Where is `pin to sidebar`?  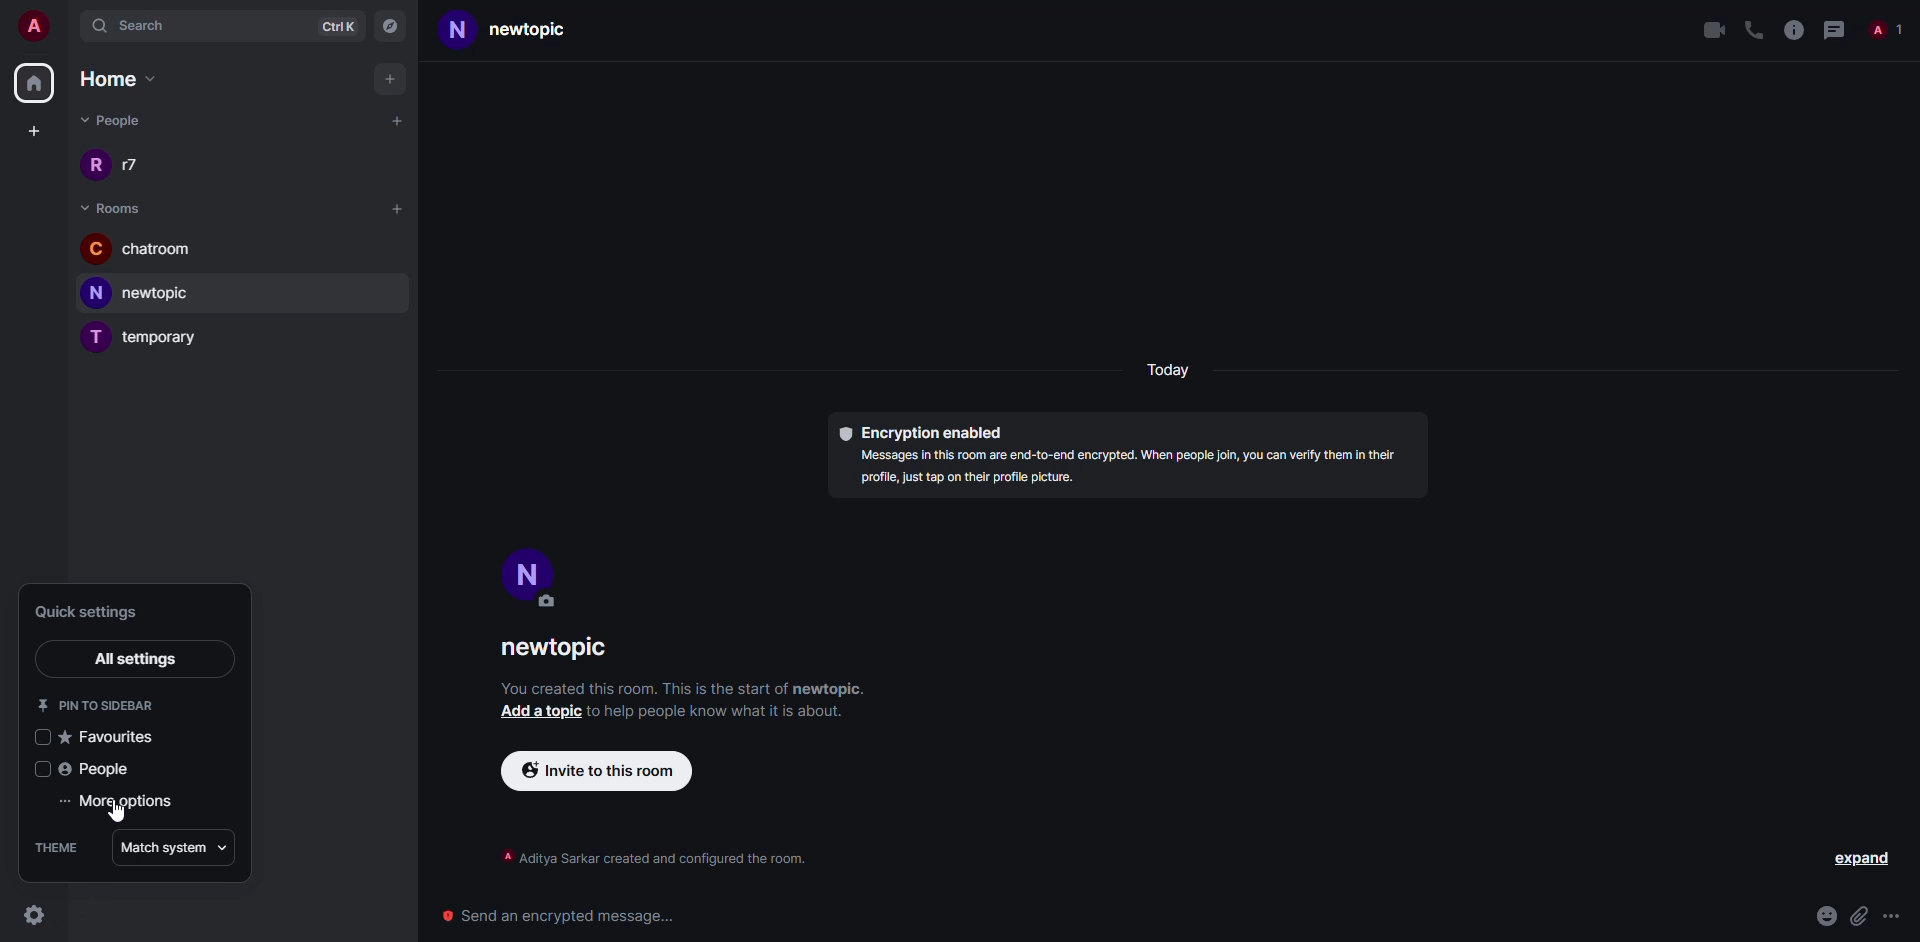 pin to sidebar is located at coordinates (103, 705).